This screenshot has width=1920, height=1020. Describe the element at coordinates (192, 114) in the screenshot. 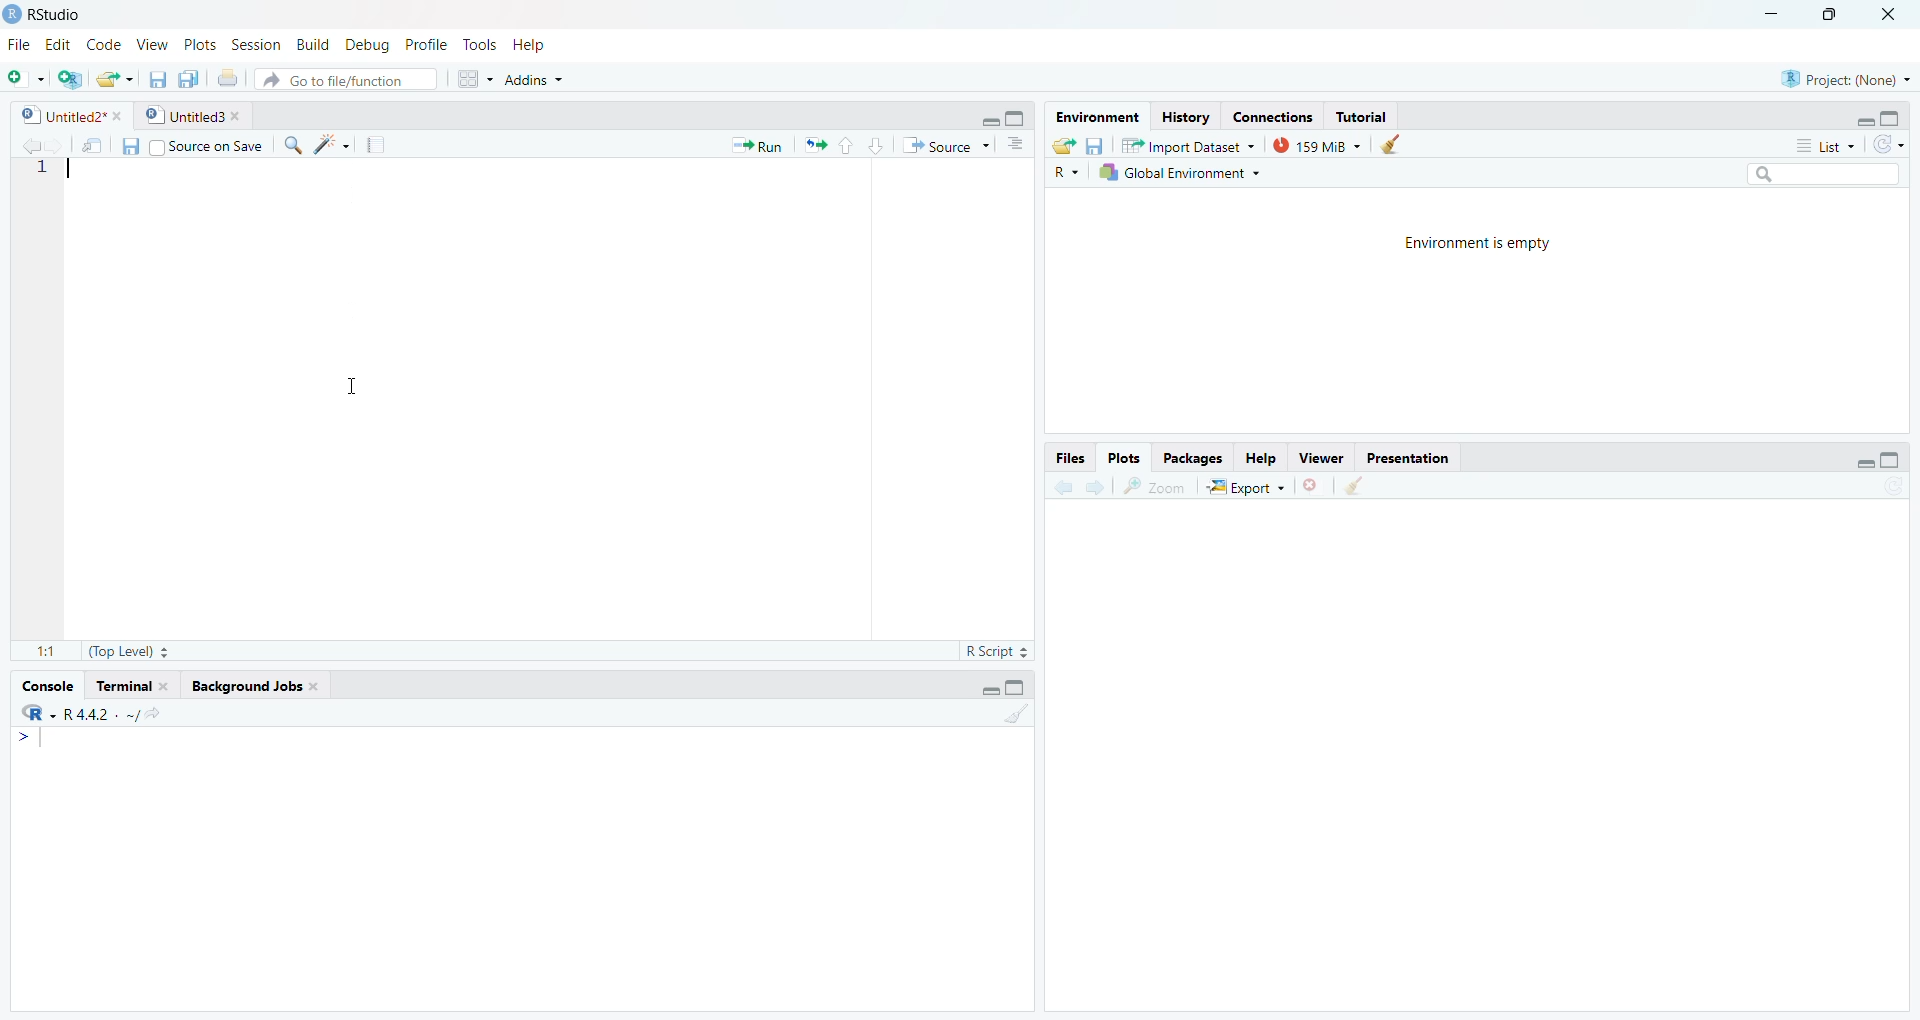

I see `Untitled3` at that location.